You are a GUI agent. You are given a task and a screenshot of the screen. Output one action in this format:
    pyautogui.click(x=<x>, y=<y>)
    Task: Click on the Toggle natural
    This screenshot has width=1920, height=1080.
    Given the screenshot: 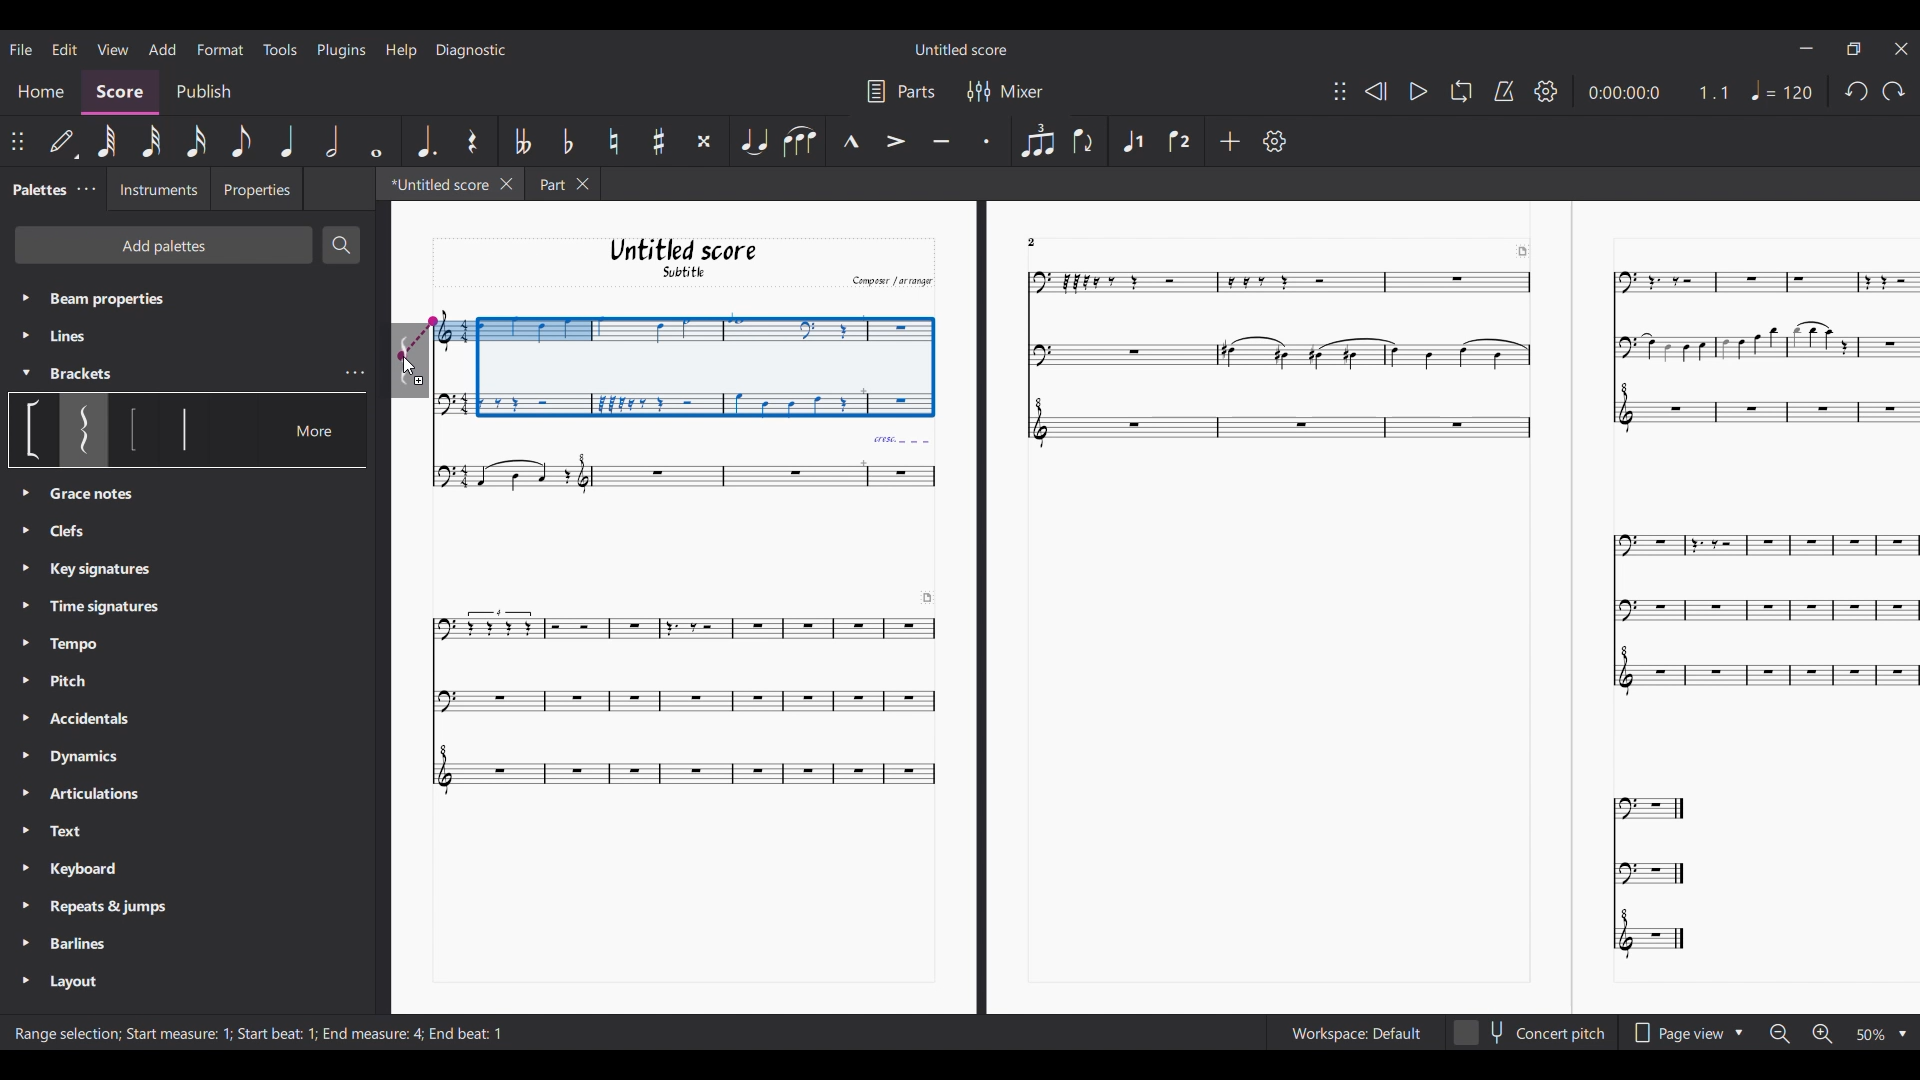 What is the action you would take?
    pyautogui.click(x=613, y=141)
    